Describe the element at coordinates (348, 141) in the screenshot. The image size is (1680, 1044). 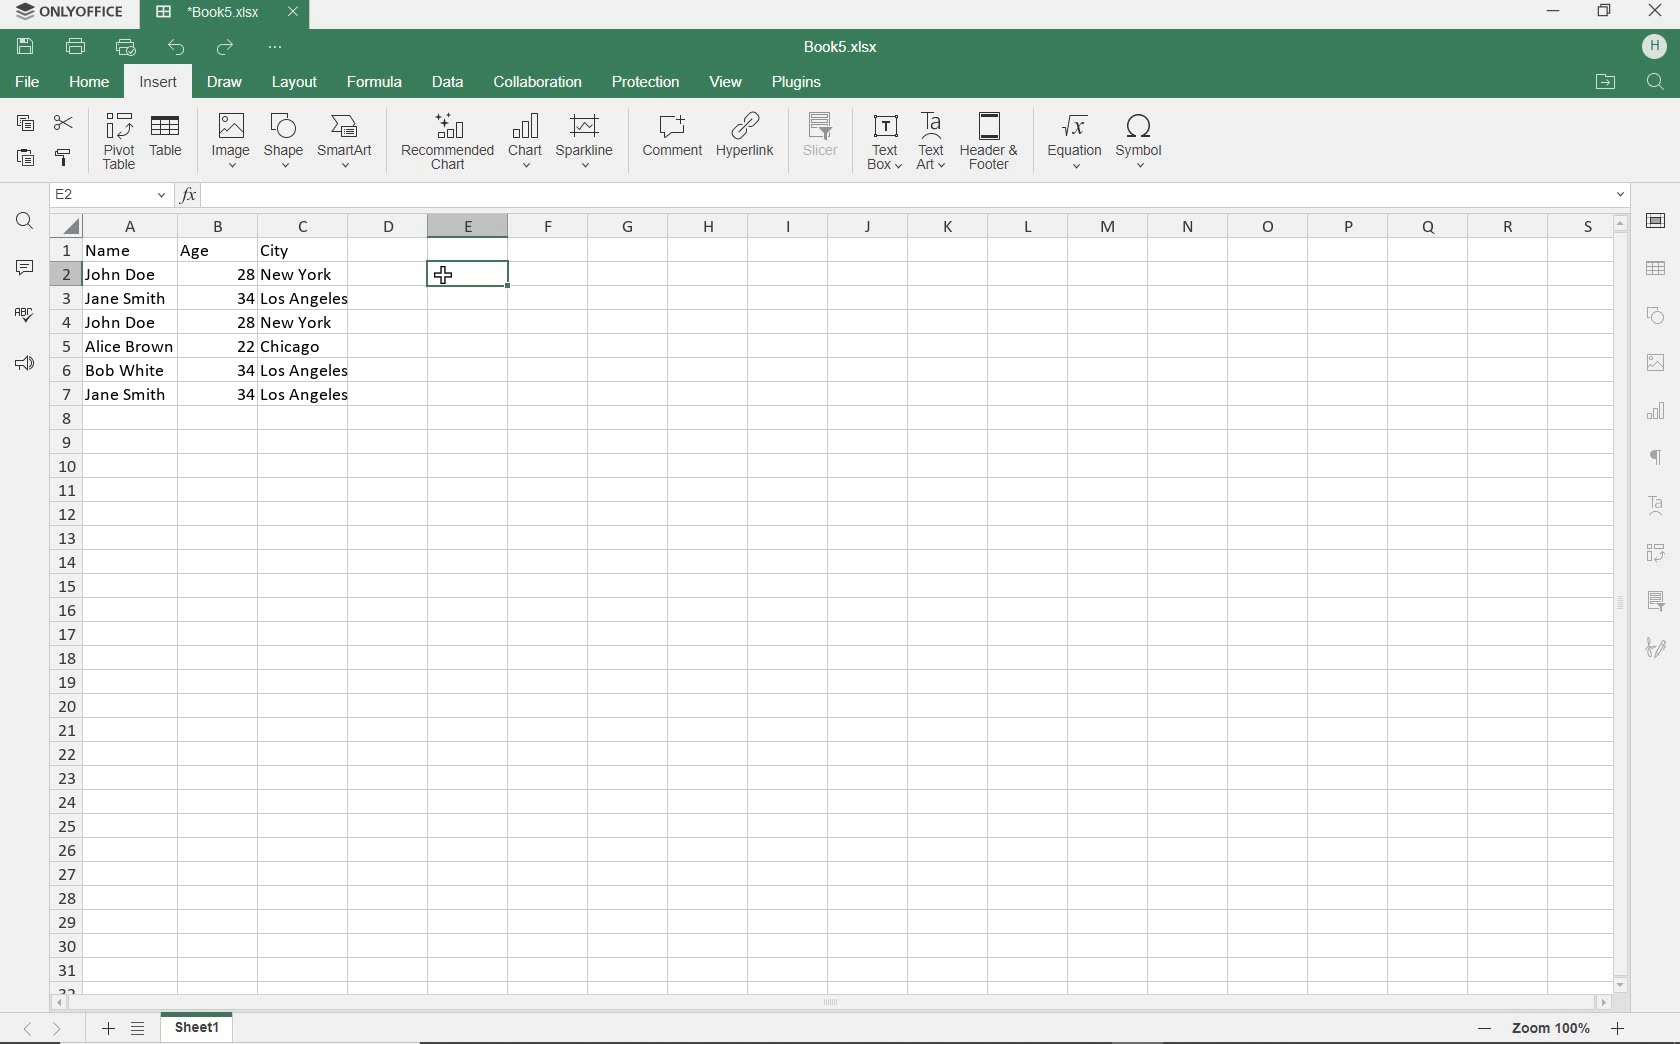
I see `SMARTART` at that location.